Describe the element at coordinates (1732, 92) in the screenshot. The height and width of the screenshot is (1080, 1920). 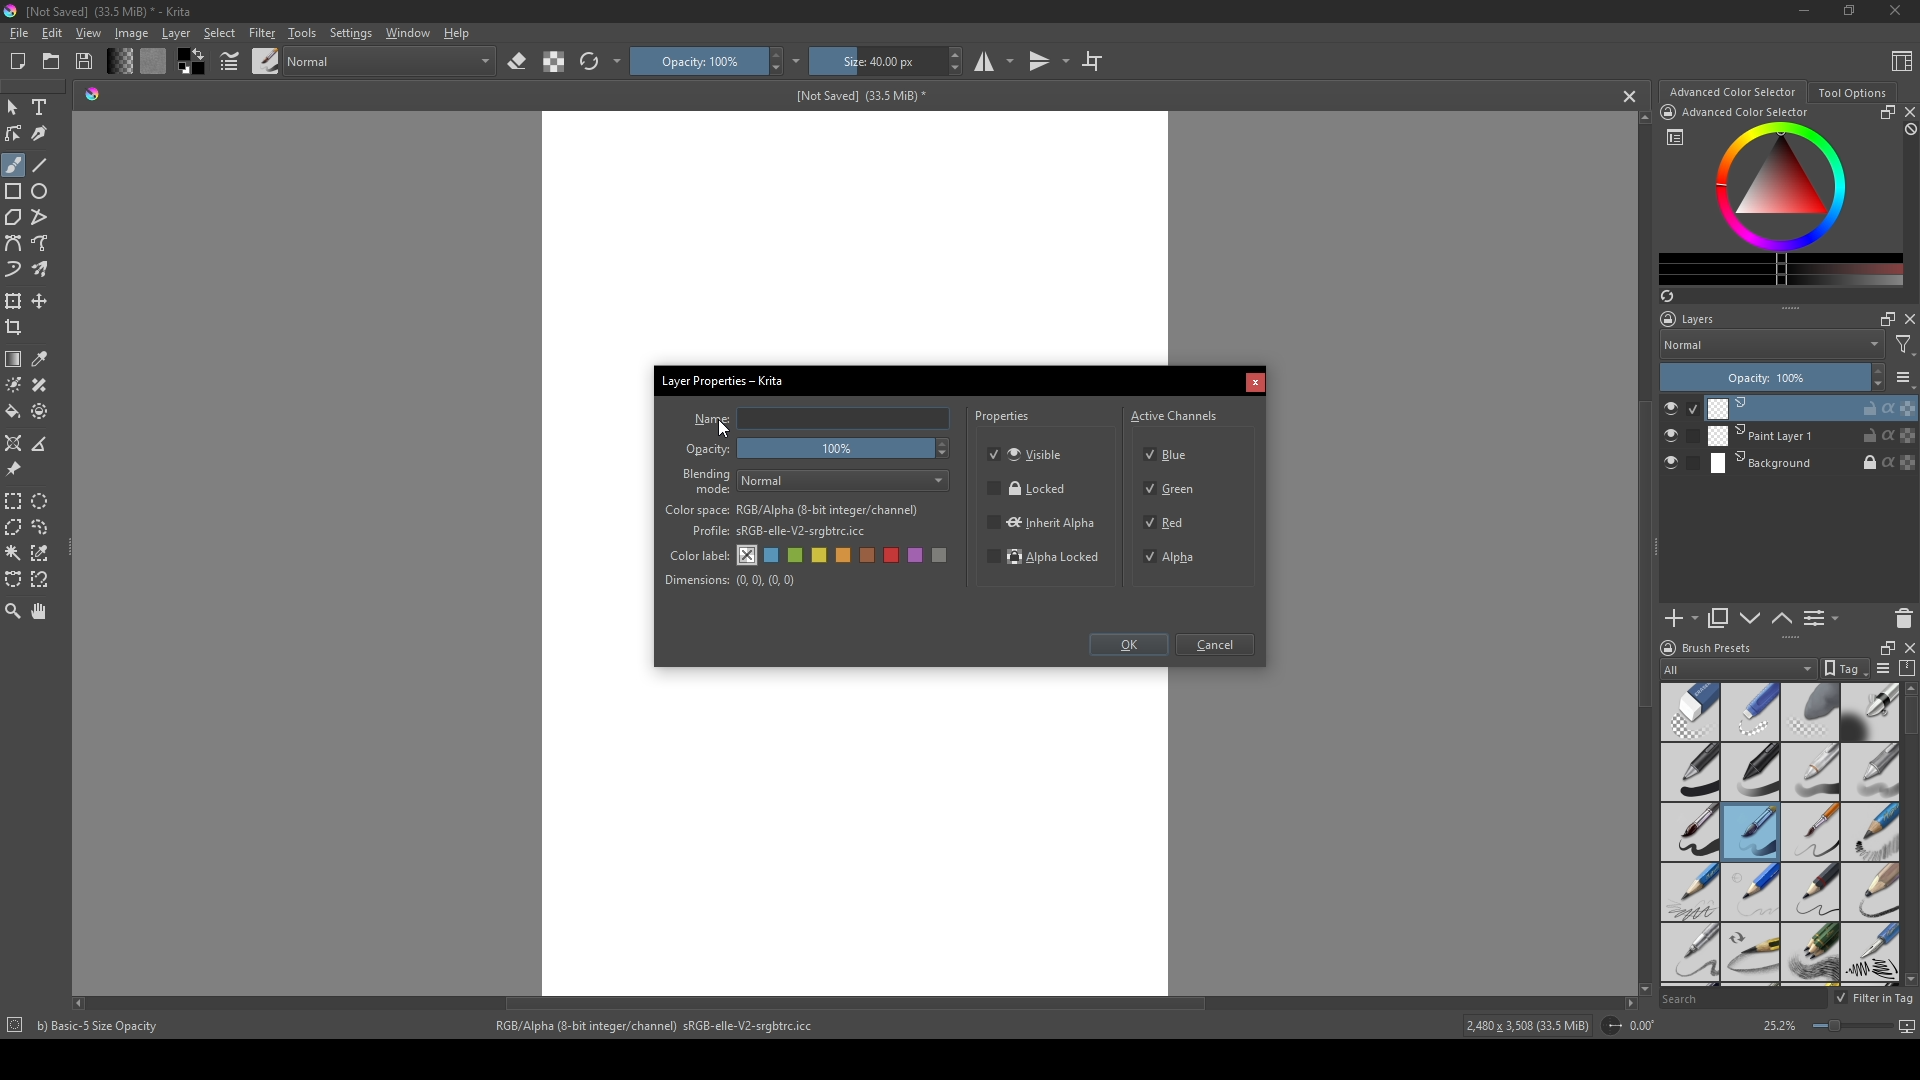
I see `Advanced color selector` at that location.